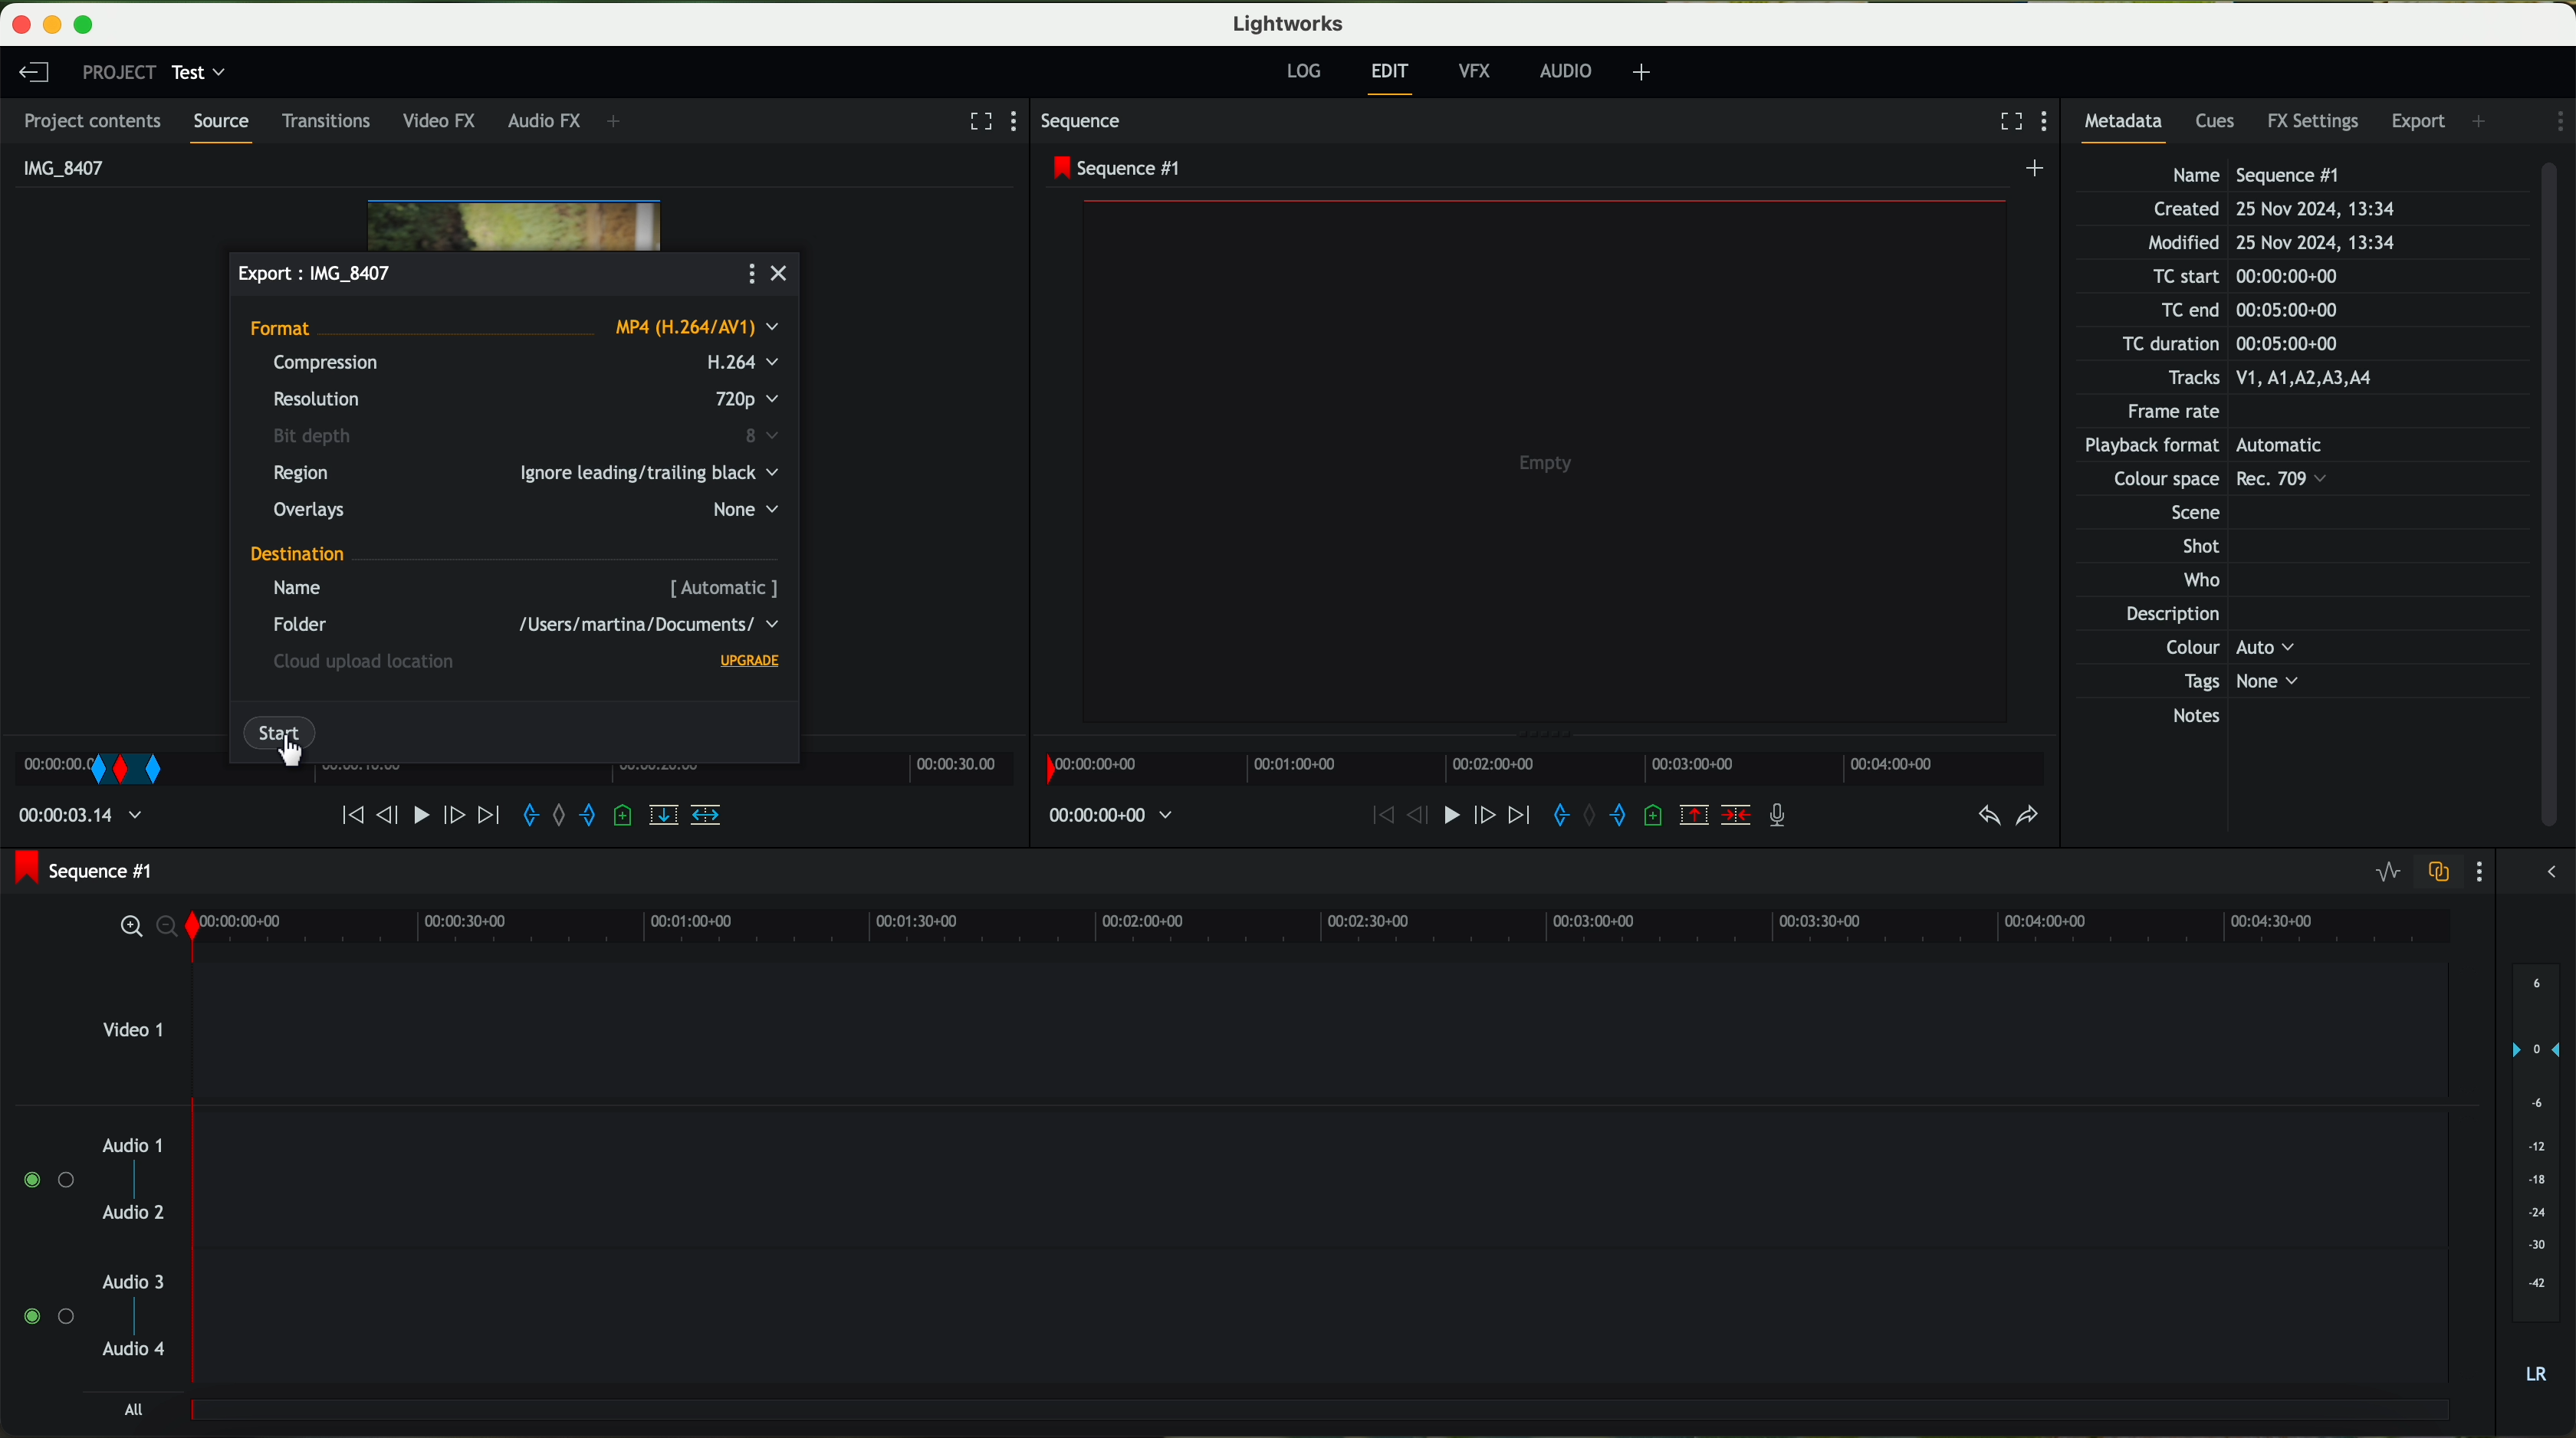 The height and width of the screenshot is (1438, 2576). I want to click on , so click(2226, 648).